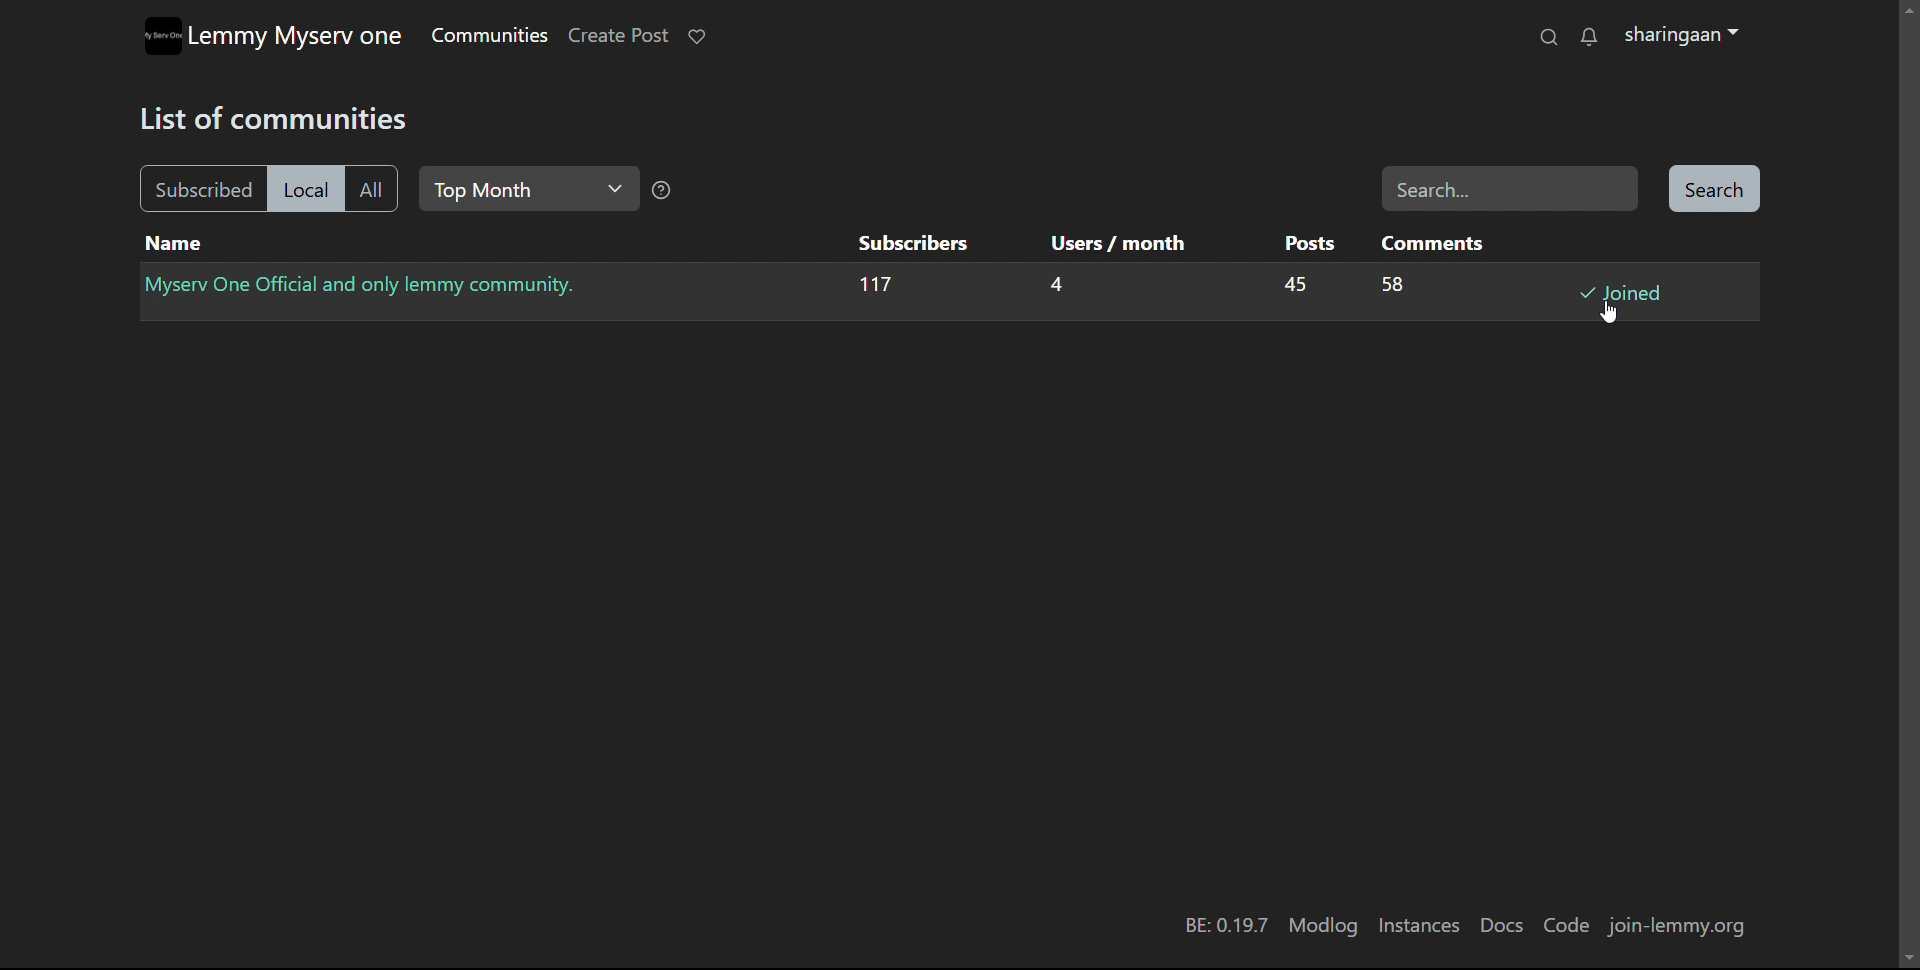  Describe the element at coordinates (1623, 292) in the screenshot. I see `joined` at that location.